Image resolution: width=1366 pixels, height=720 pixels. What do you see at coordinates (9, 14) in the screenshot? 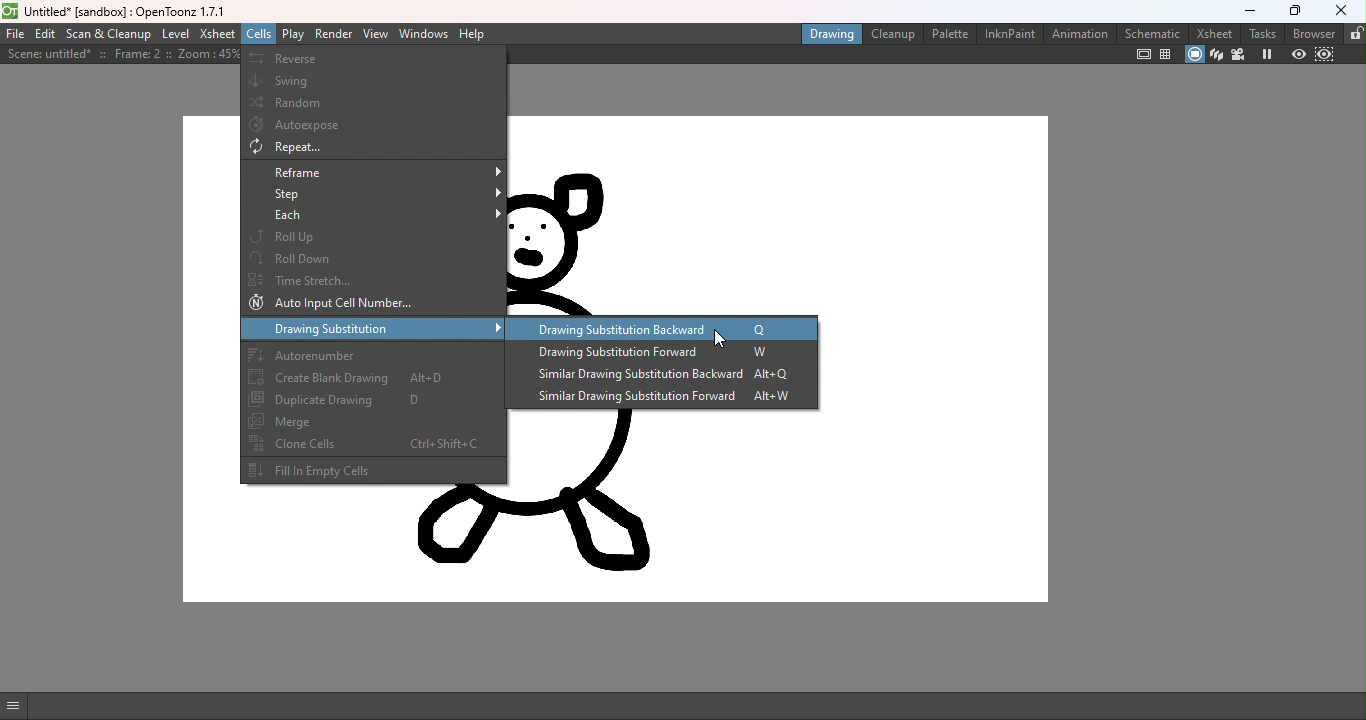
I see `open toonz logo` at bounding box center [9, 14].